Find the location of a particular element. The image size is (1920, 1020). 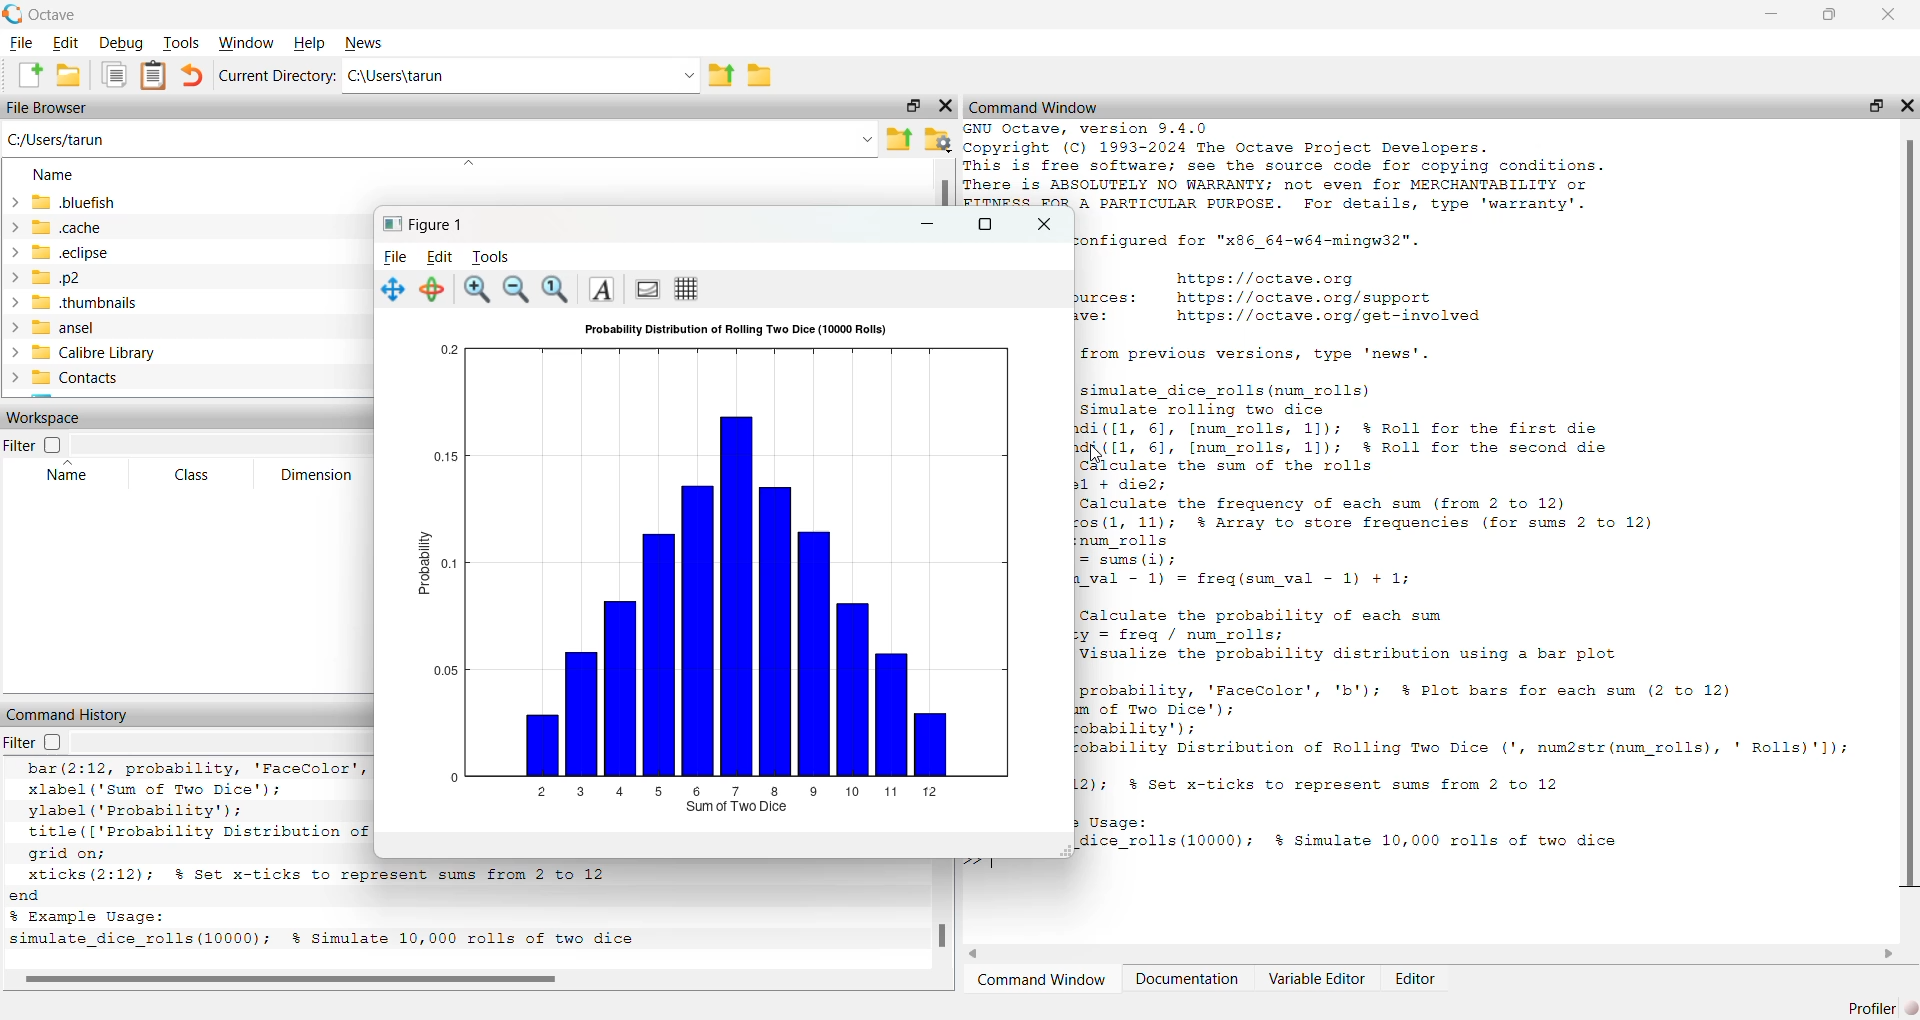

Dimension is located at coordinates (318, 476).